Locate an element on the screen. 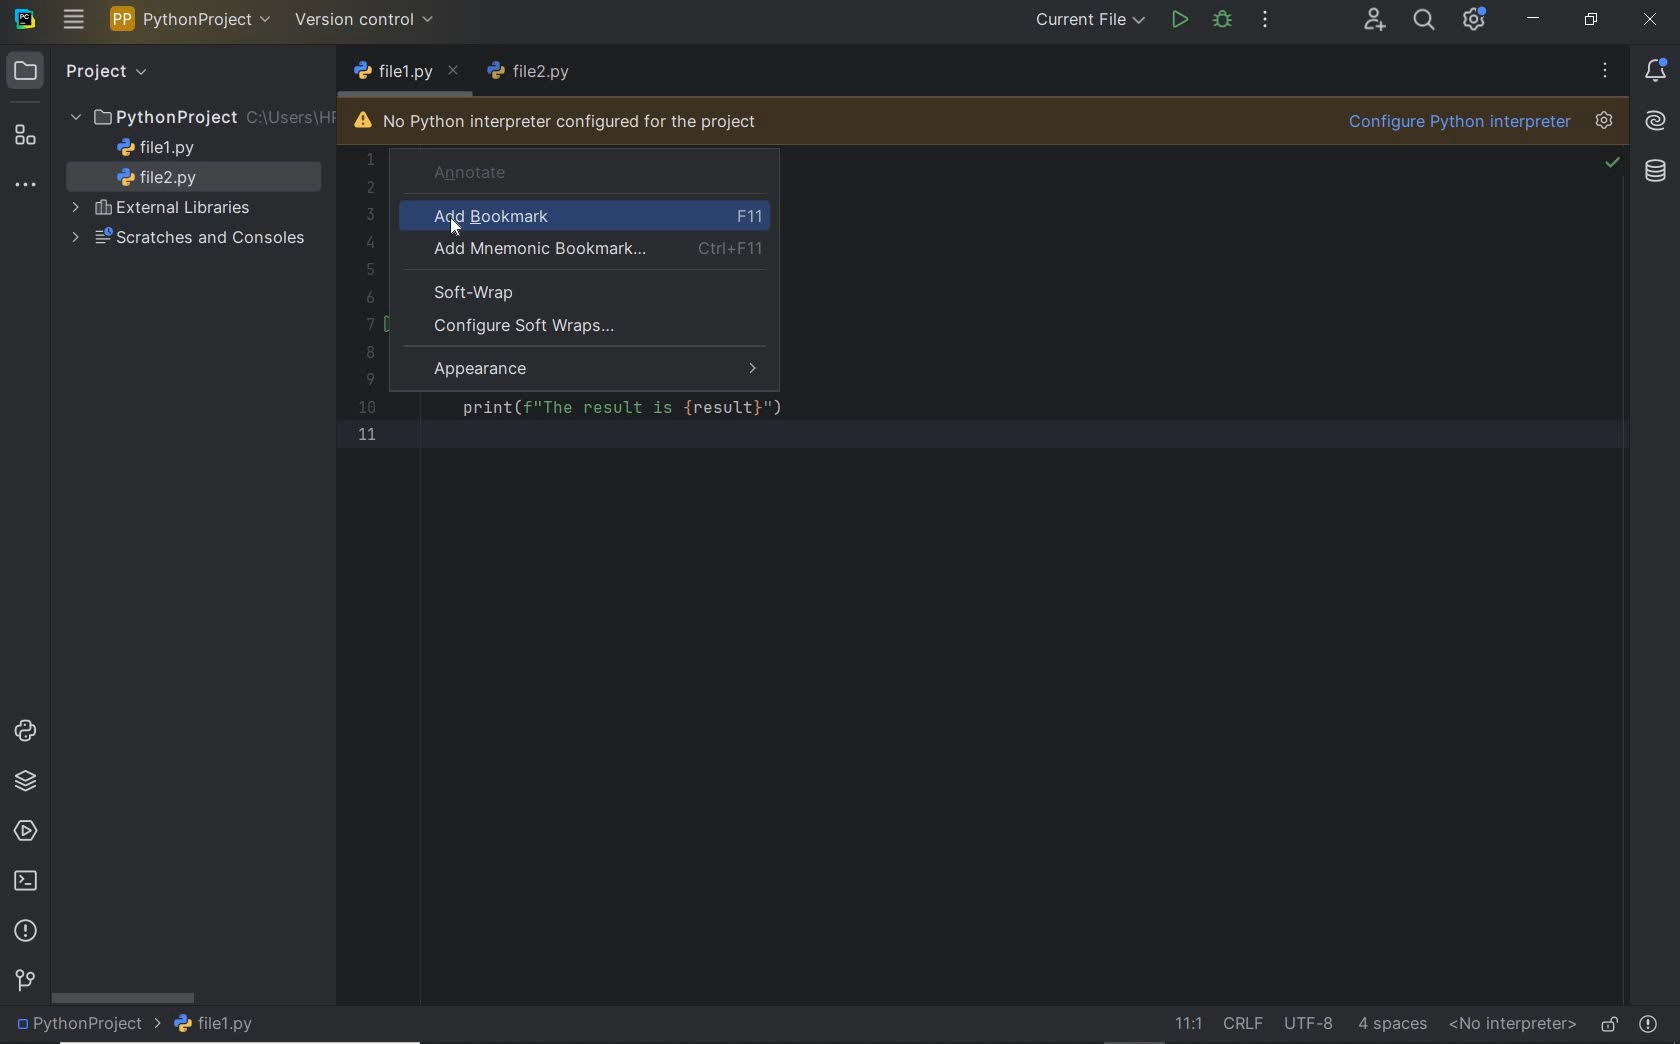 The width and height of the screenshot is (1680, 1044). project name is located at coordinates (193, 19).